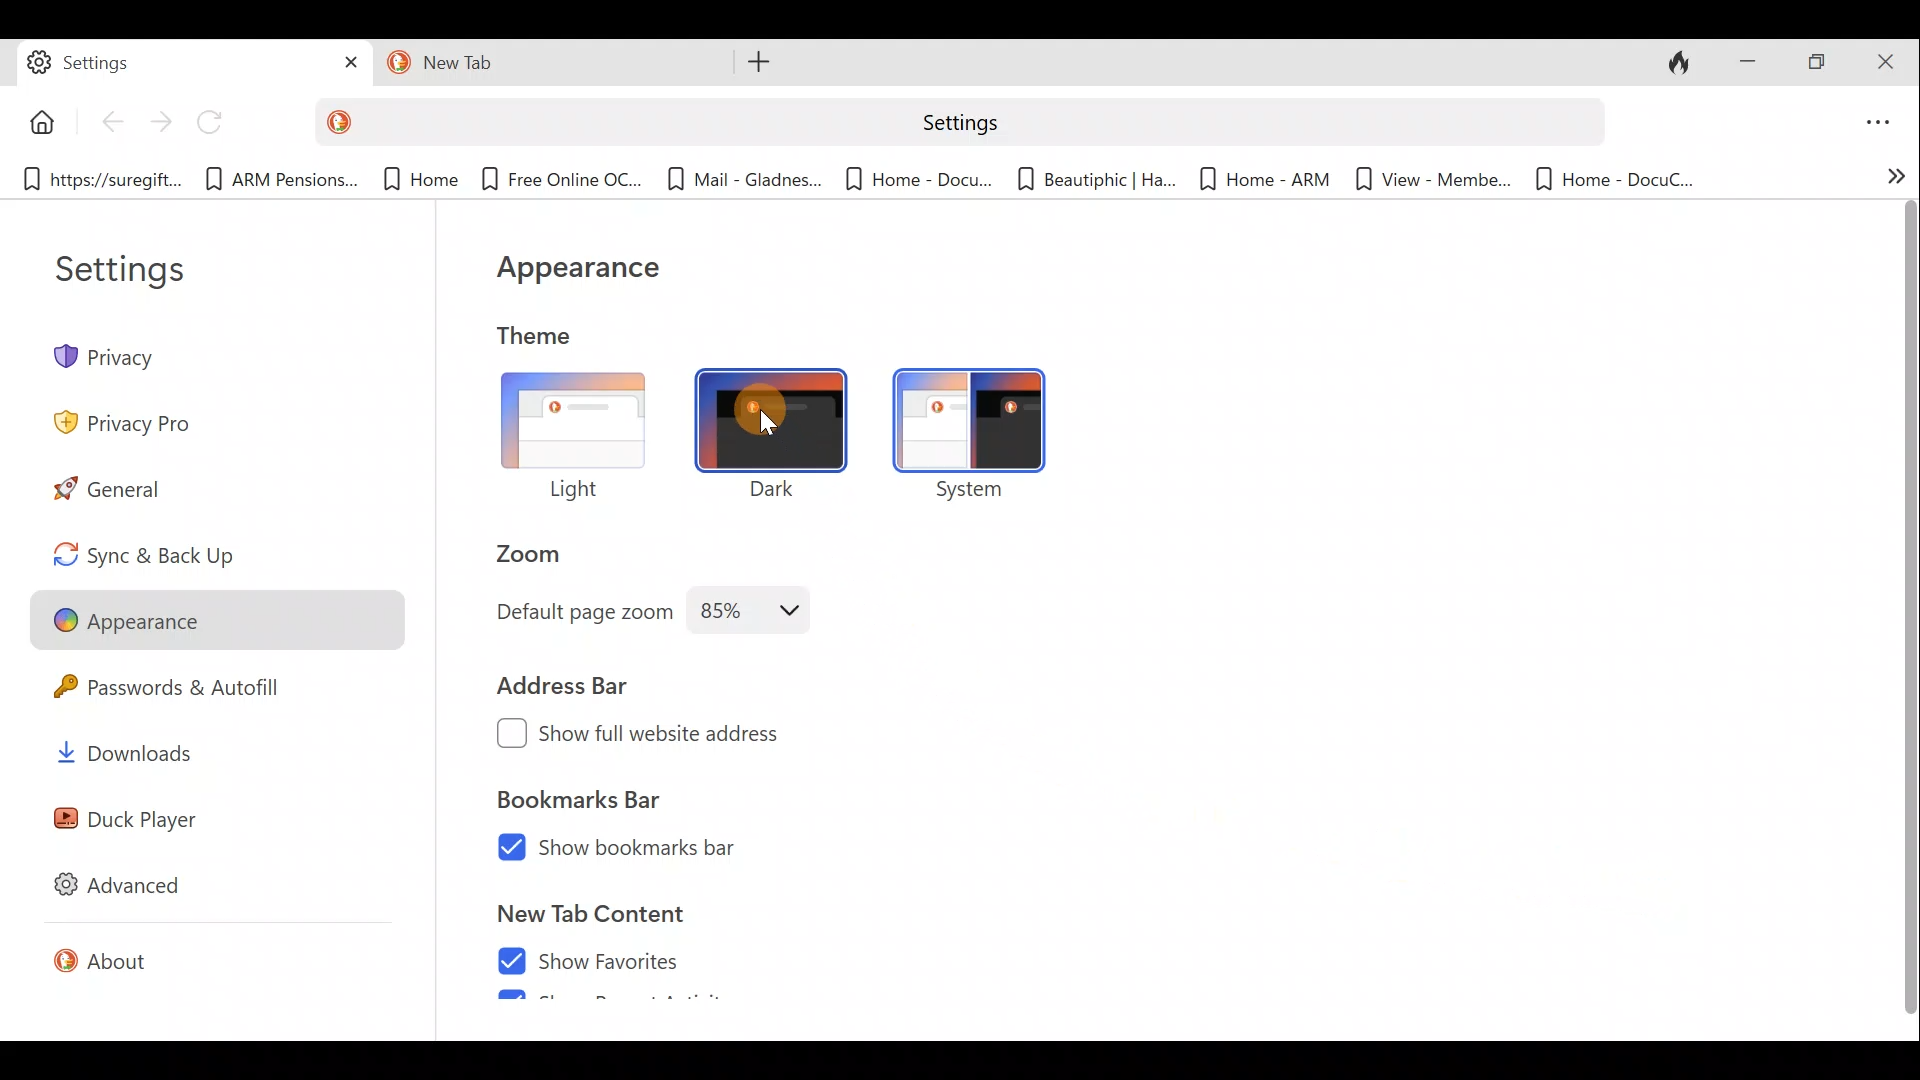 This screenshot has height=1080, width=1920. Describe the element at coordinates (112, 884) in the screenshot. I see `Advanced` at that location.